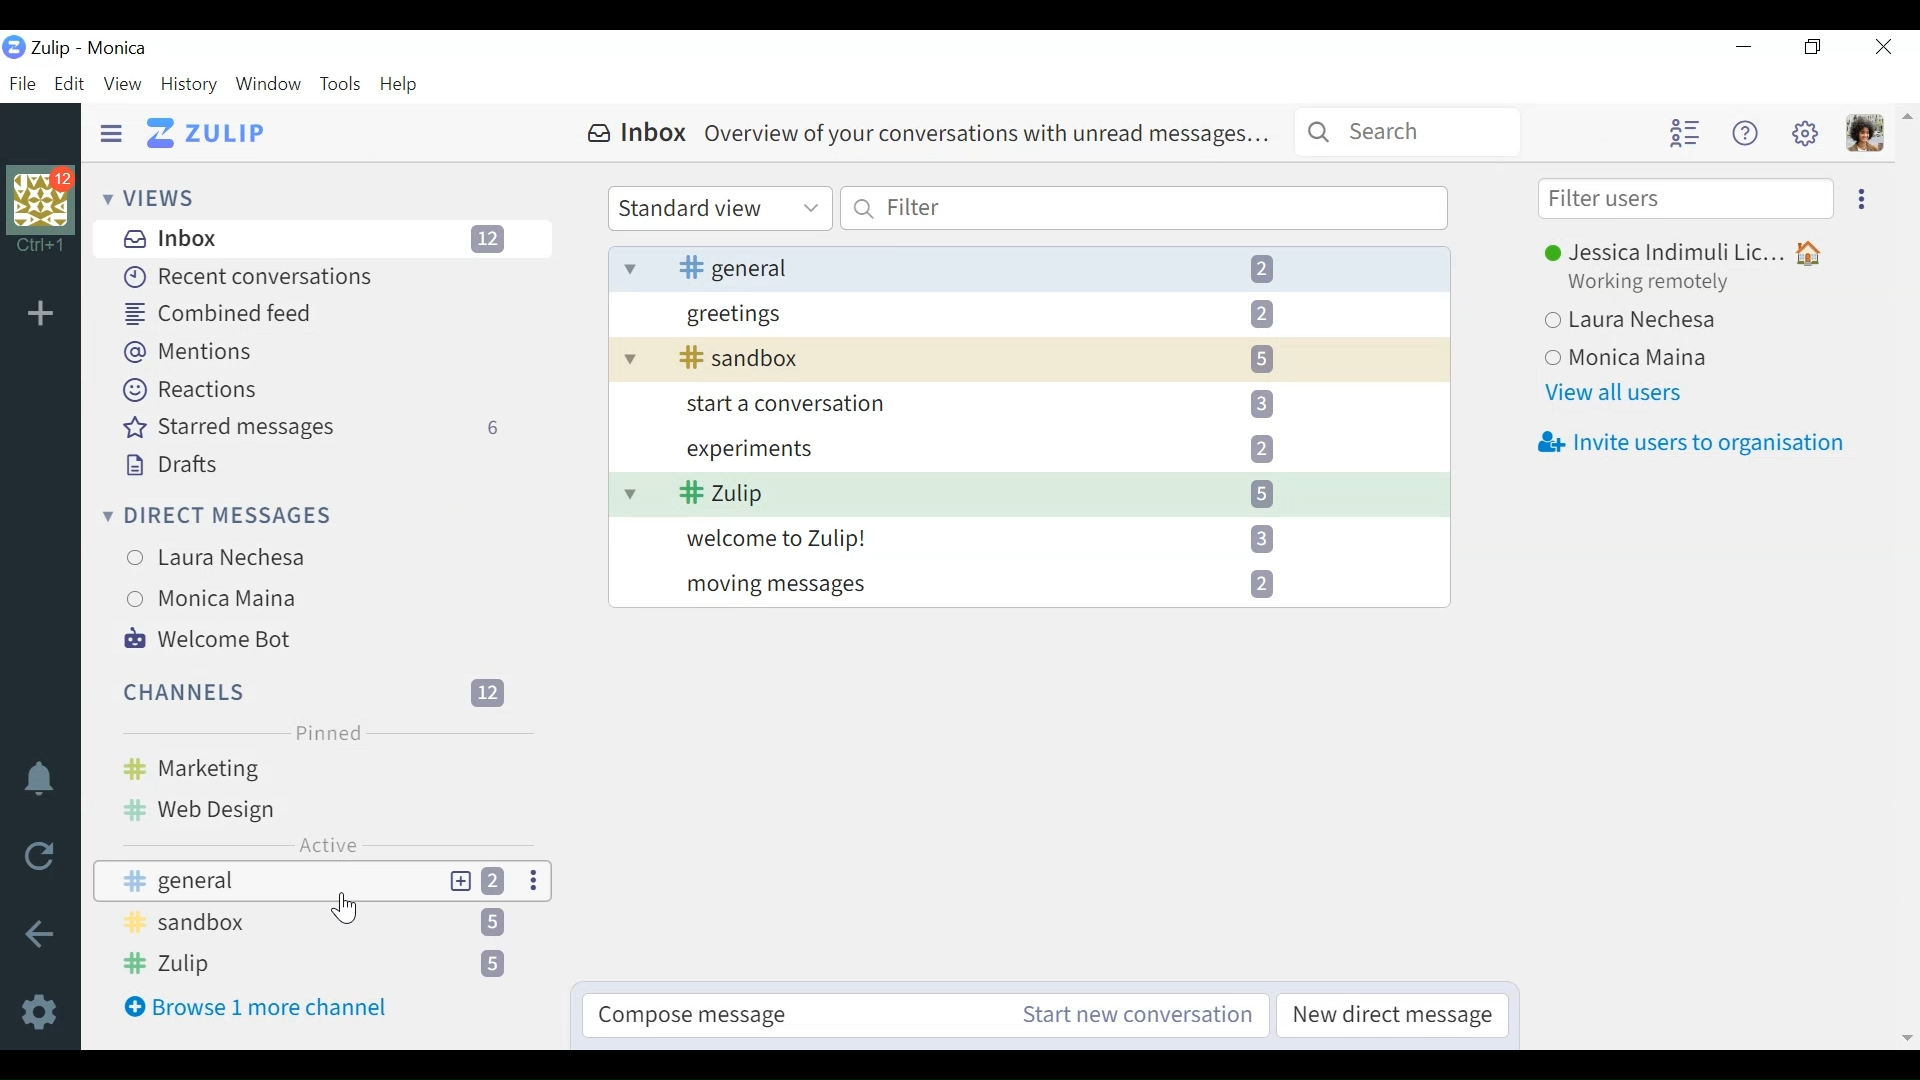 Image resolution: width=1920 pixels, height=1080 pixels. Describe the element at coordinates (1138, 1015) in the screenshot. I see `Start new conversation` at that location.